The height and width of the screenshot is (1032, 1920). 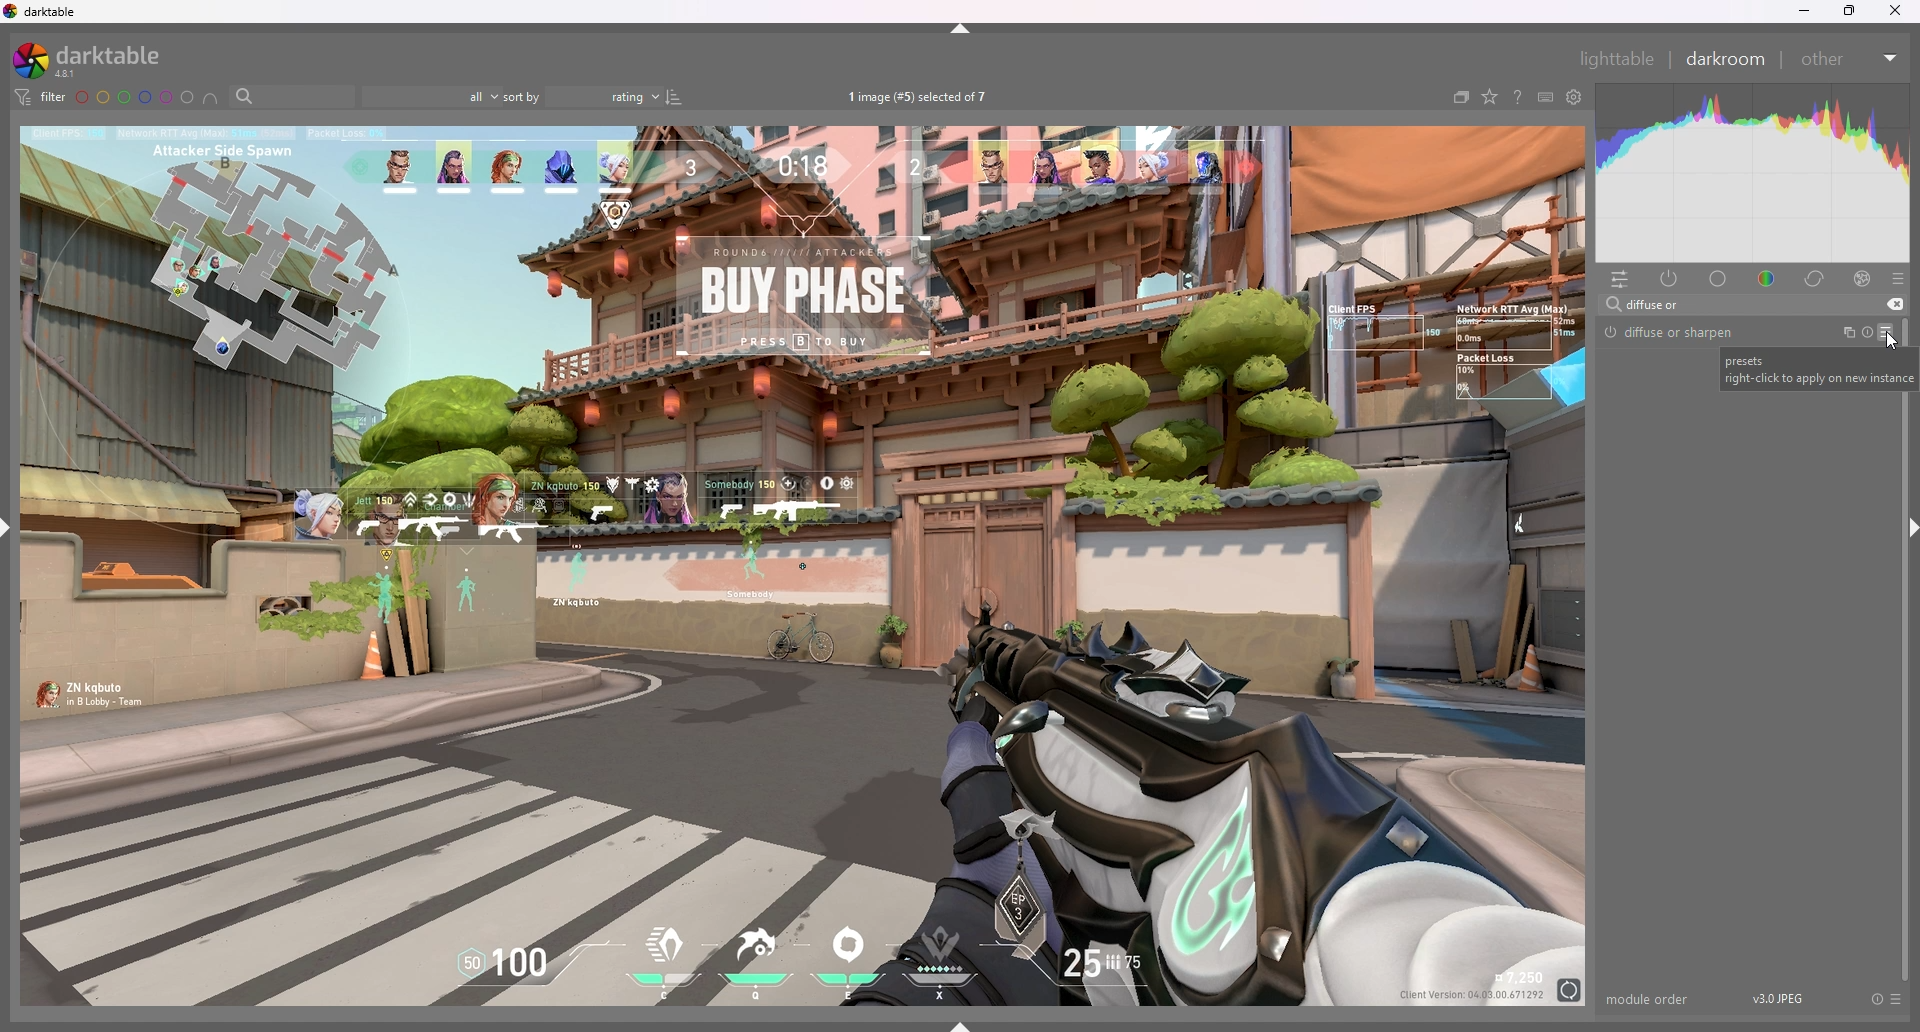 What do you see at coordinates (1807, 11) in the screenshot?
I see `minimize` at bounding box center [1807, 11].